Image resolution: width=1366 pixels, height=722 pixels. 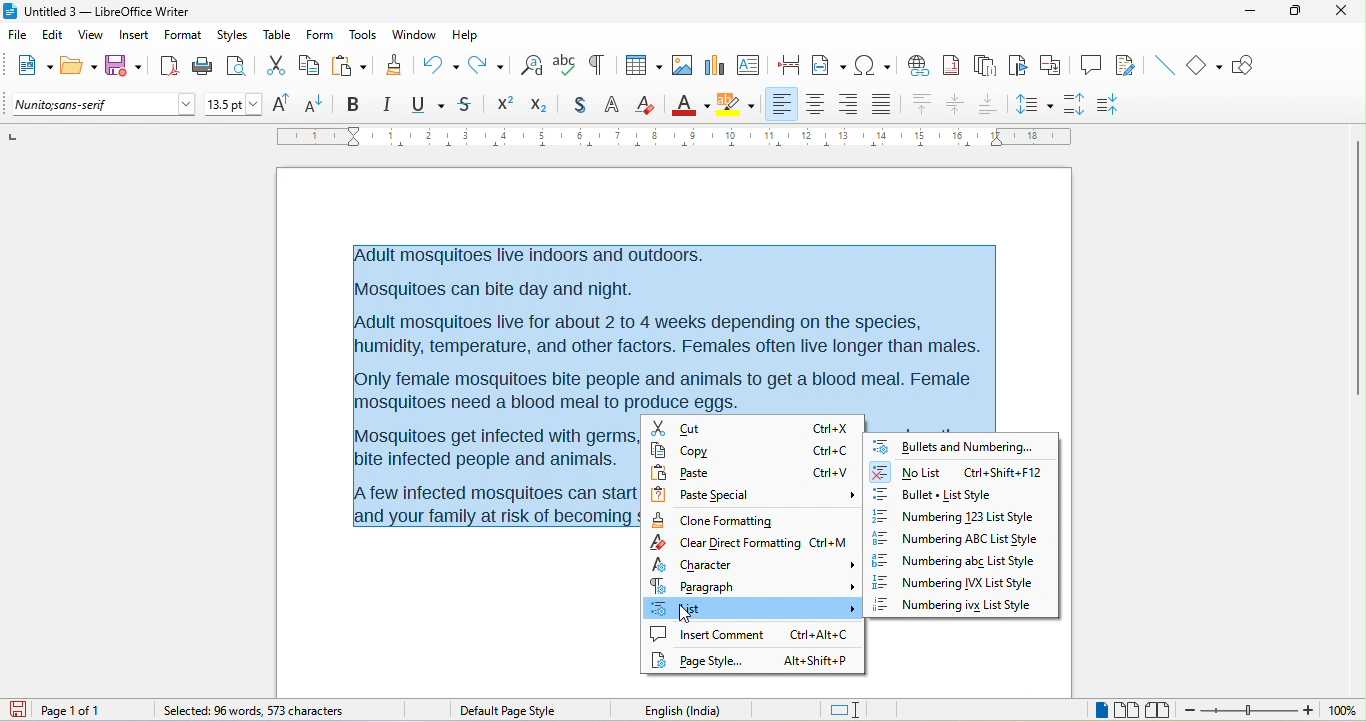 I want to click on save, so click(x=123, y=63).